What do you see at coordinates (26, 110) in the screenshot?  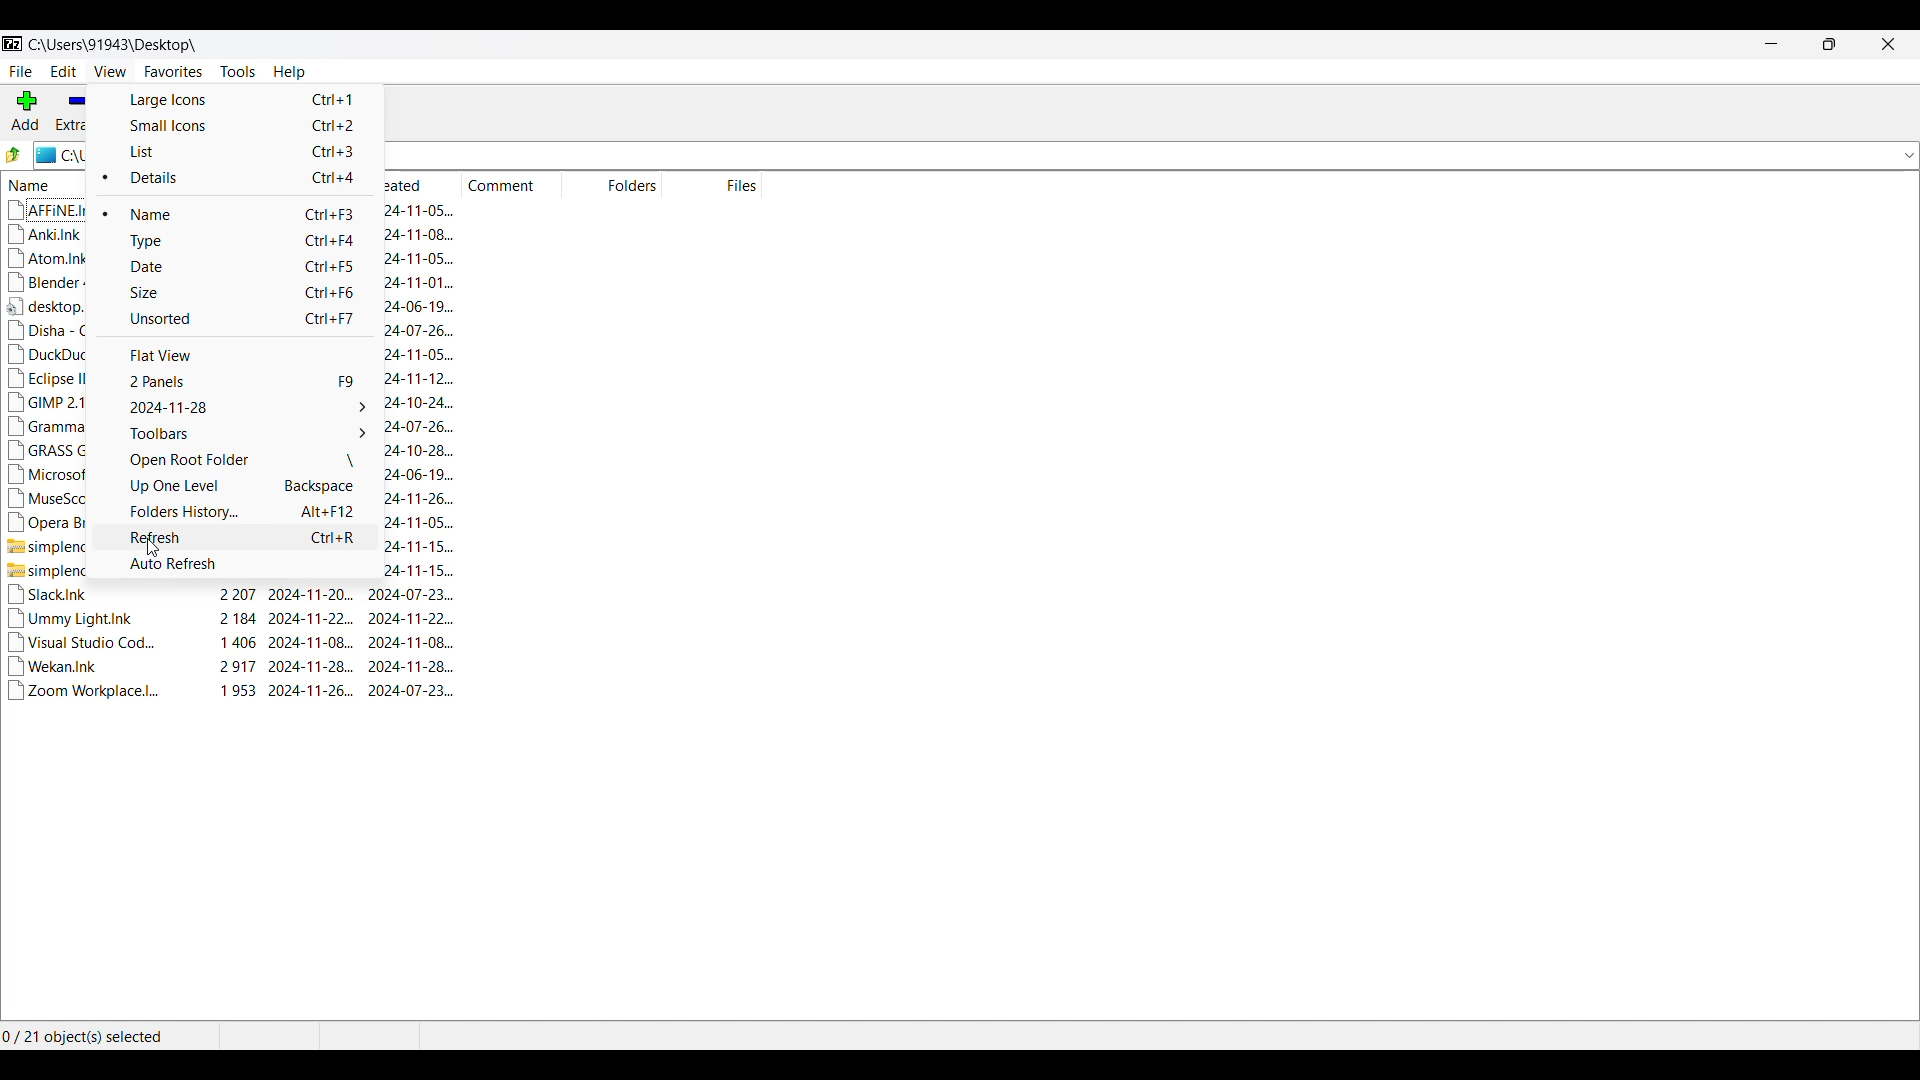 I see `Add` at bounding box center [26, 110].